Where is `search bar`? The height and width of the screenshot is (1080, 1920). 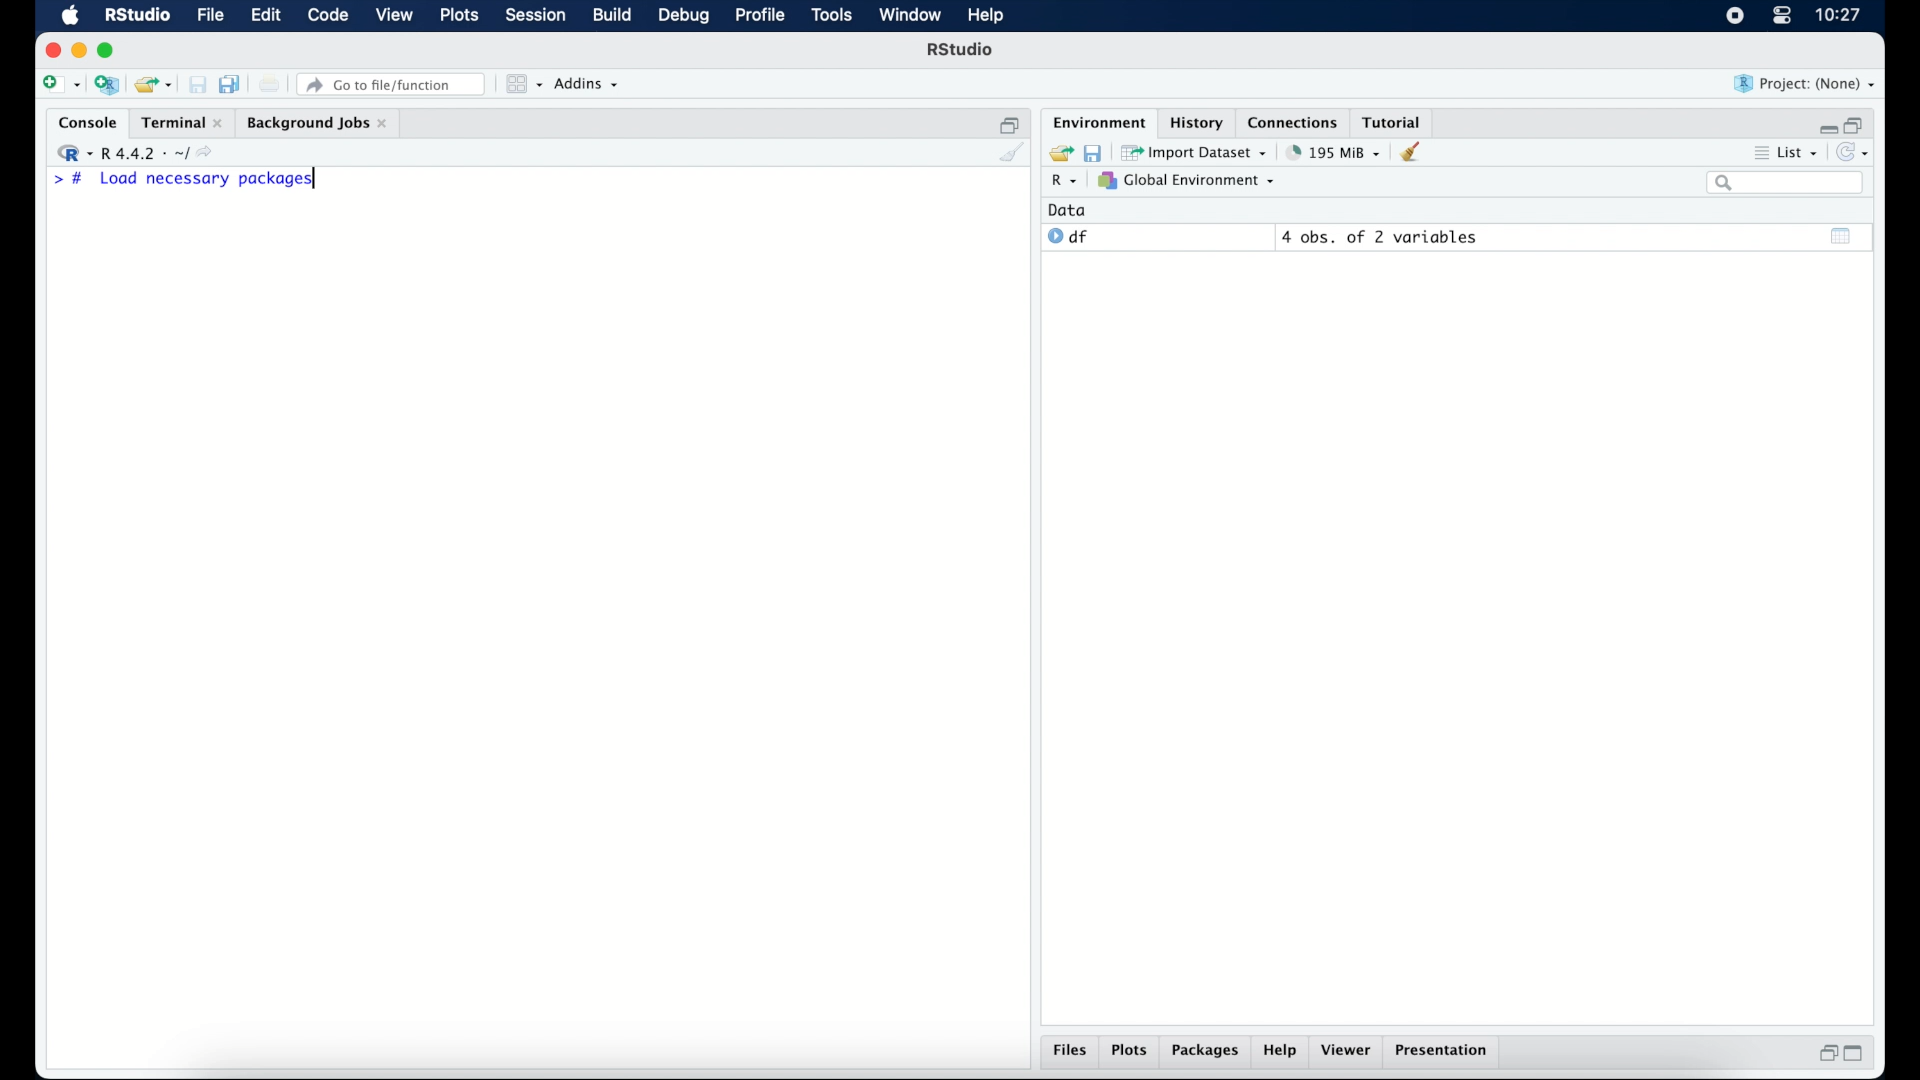
search bar is located at coordinates (1784, 184).